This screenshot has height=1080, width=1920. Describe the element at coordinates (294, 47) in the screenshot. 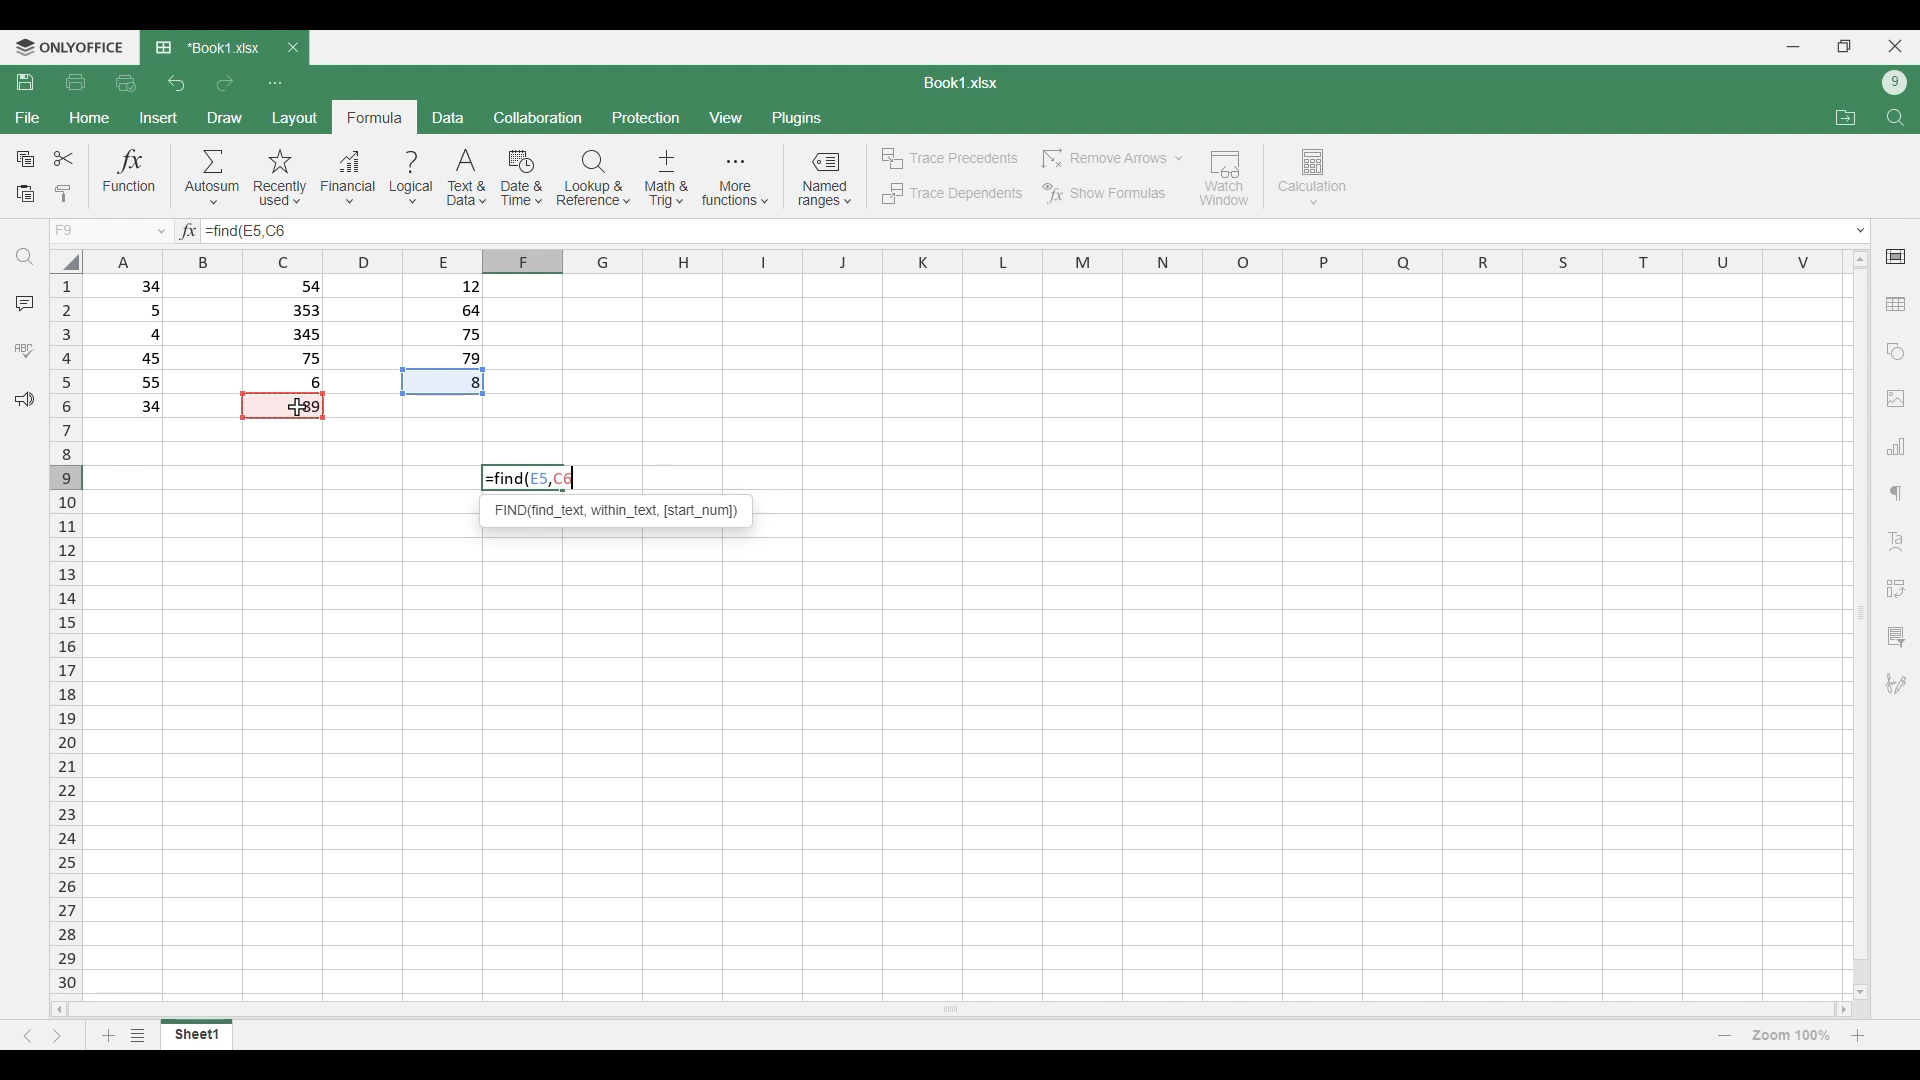

I see `Close tab` at that location.